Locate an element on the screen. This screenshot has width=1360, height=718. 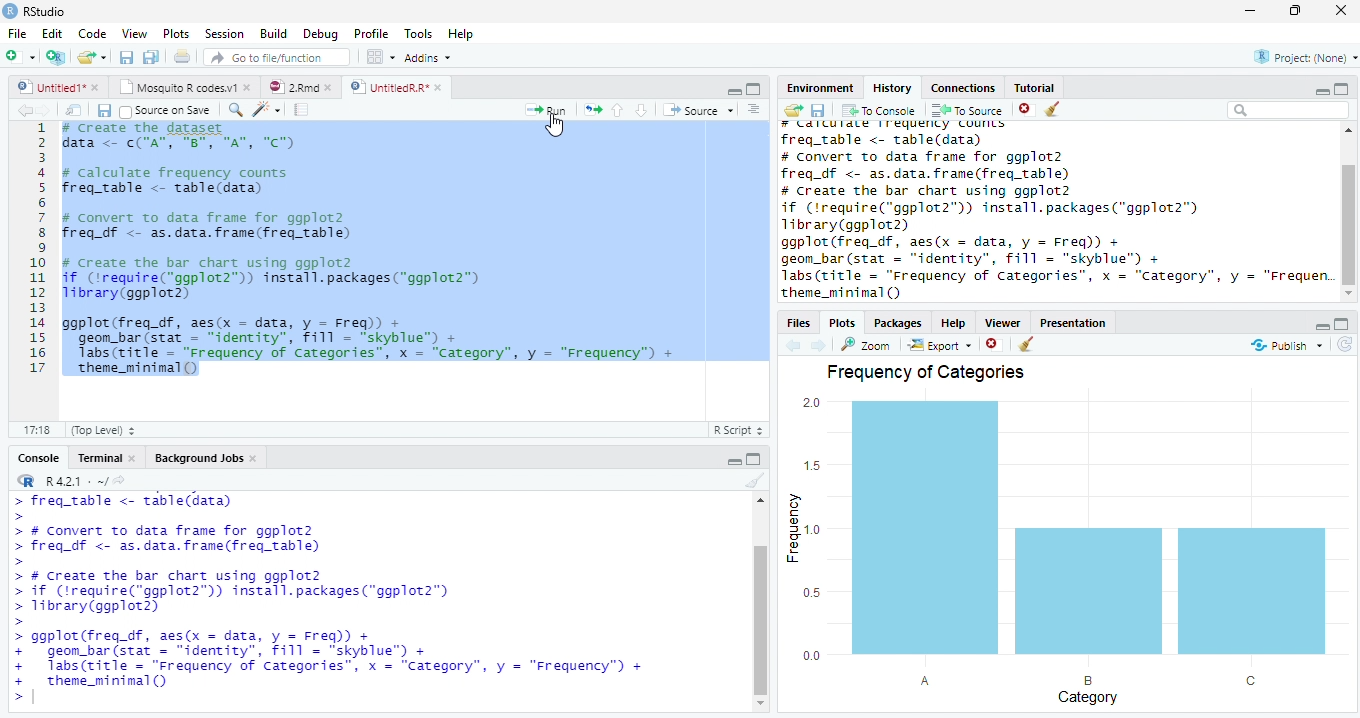
Plots is located at coordinates (842, 322).